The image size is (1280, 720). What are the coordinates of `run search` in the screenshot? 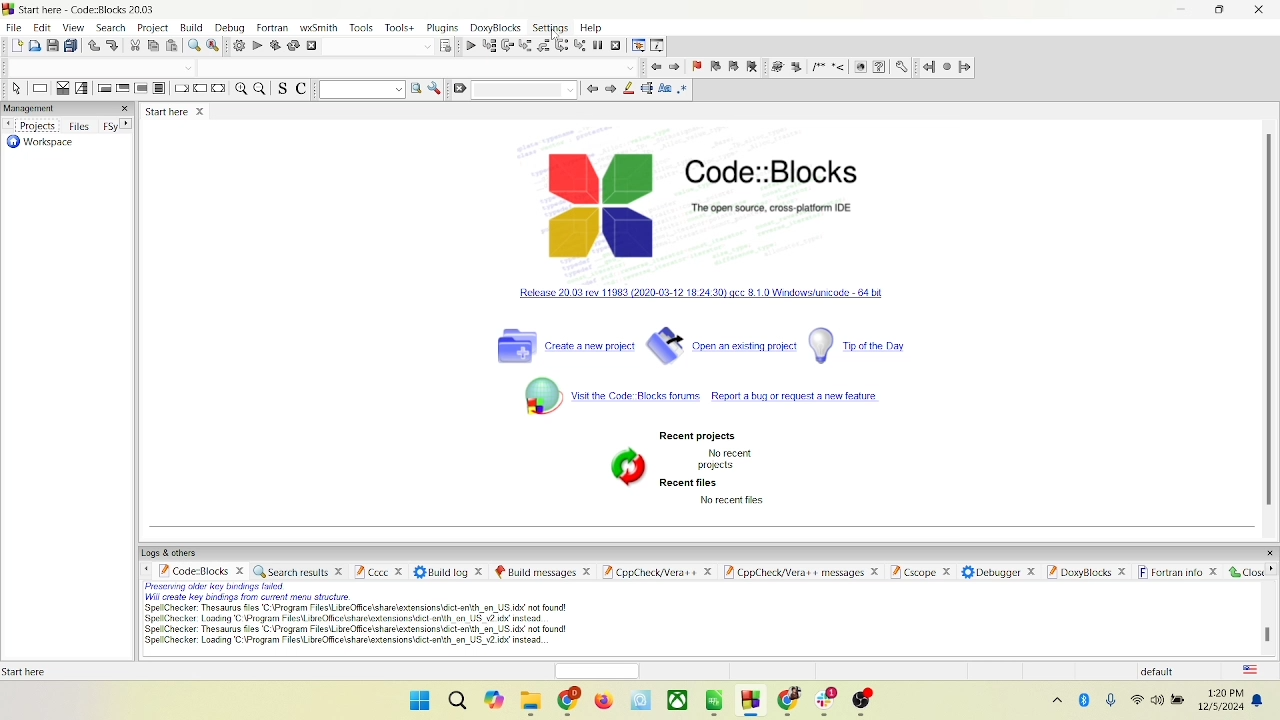 It's located at (412, 89).